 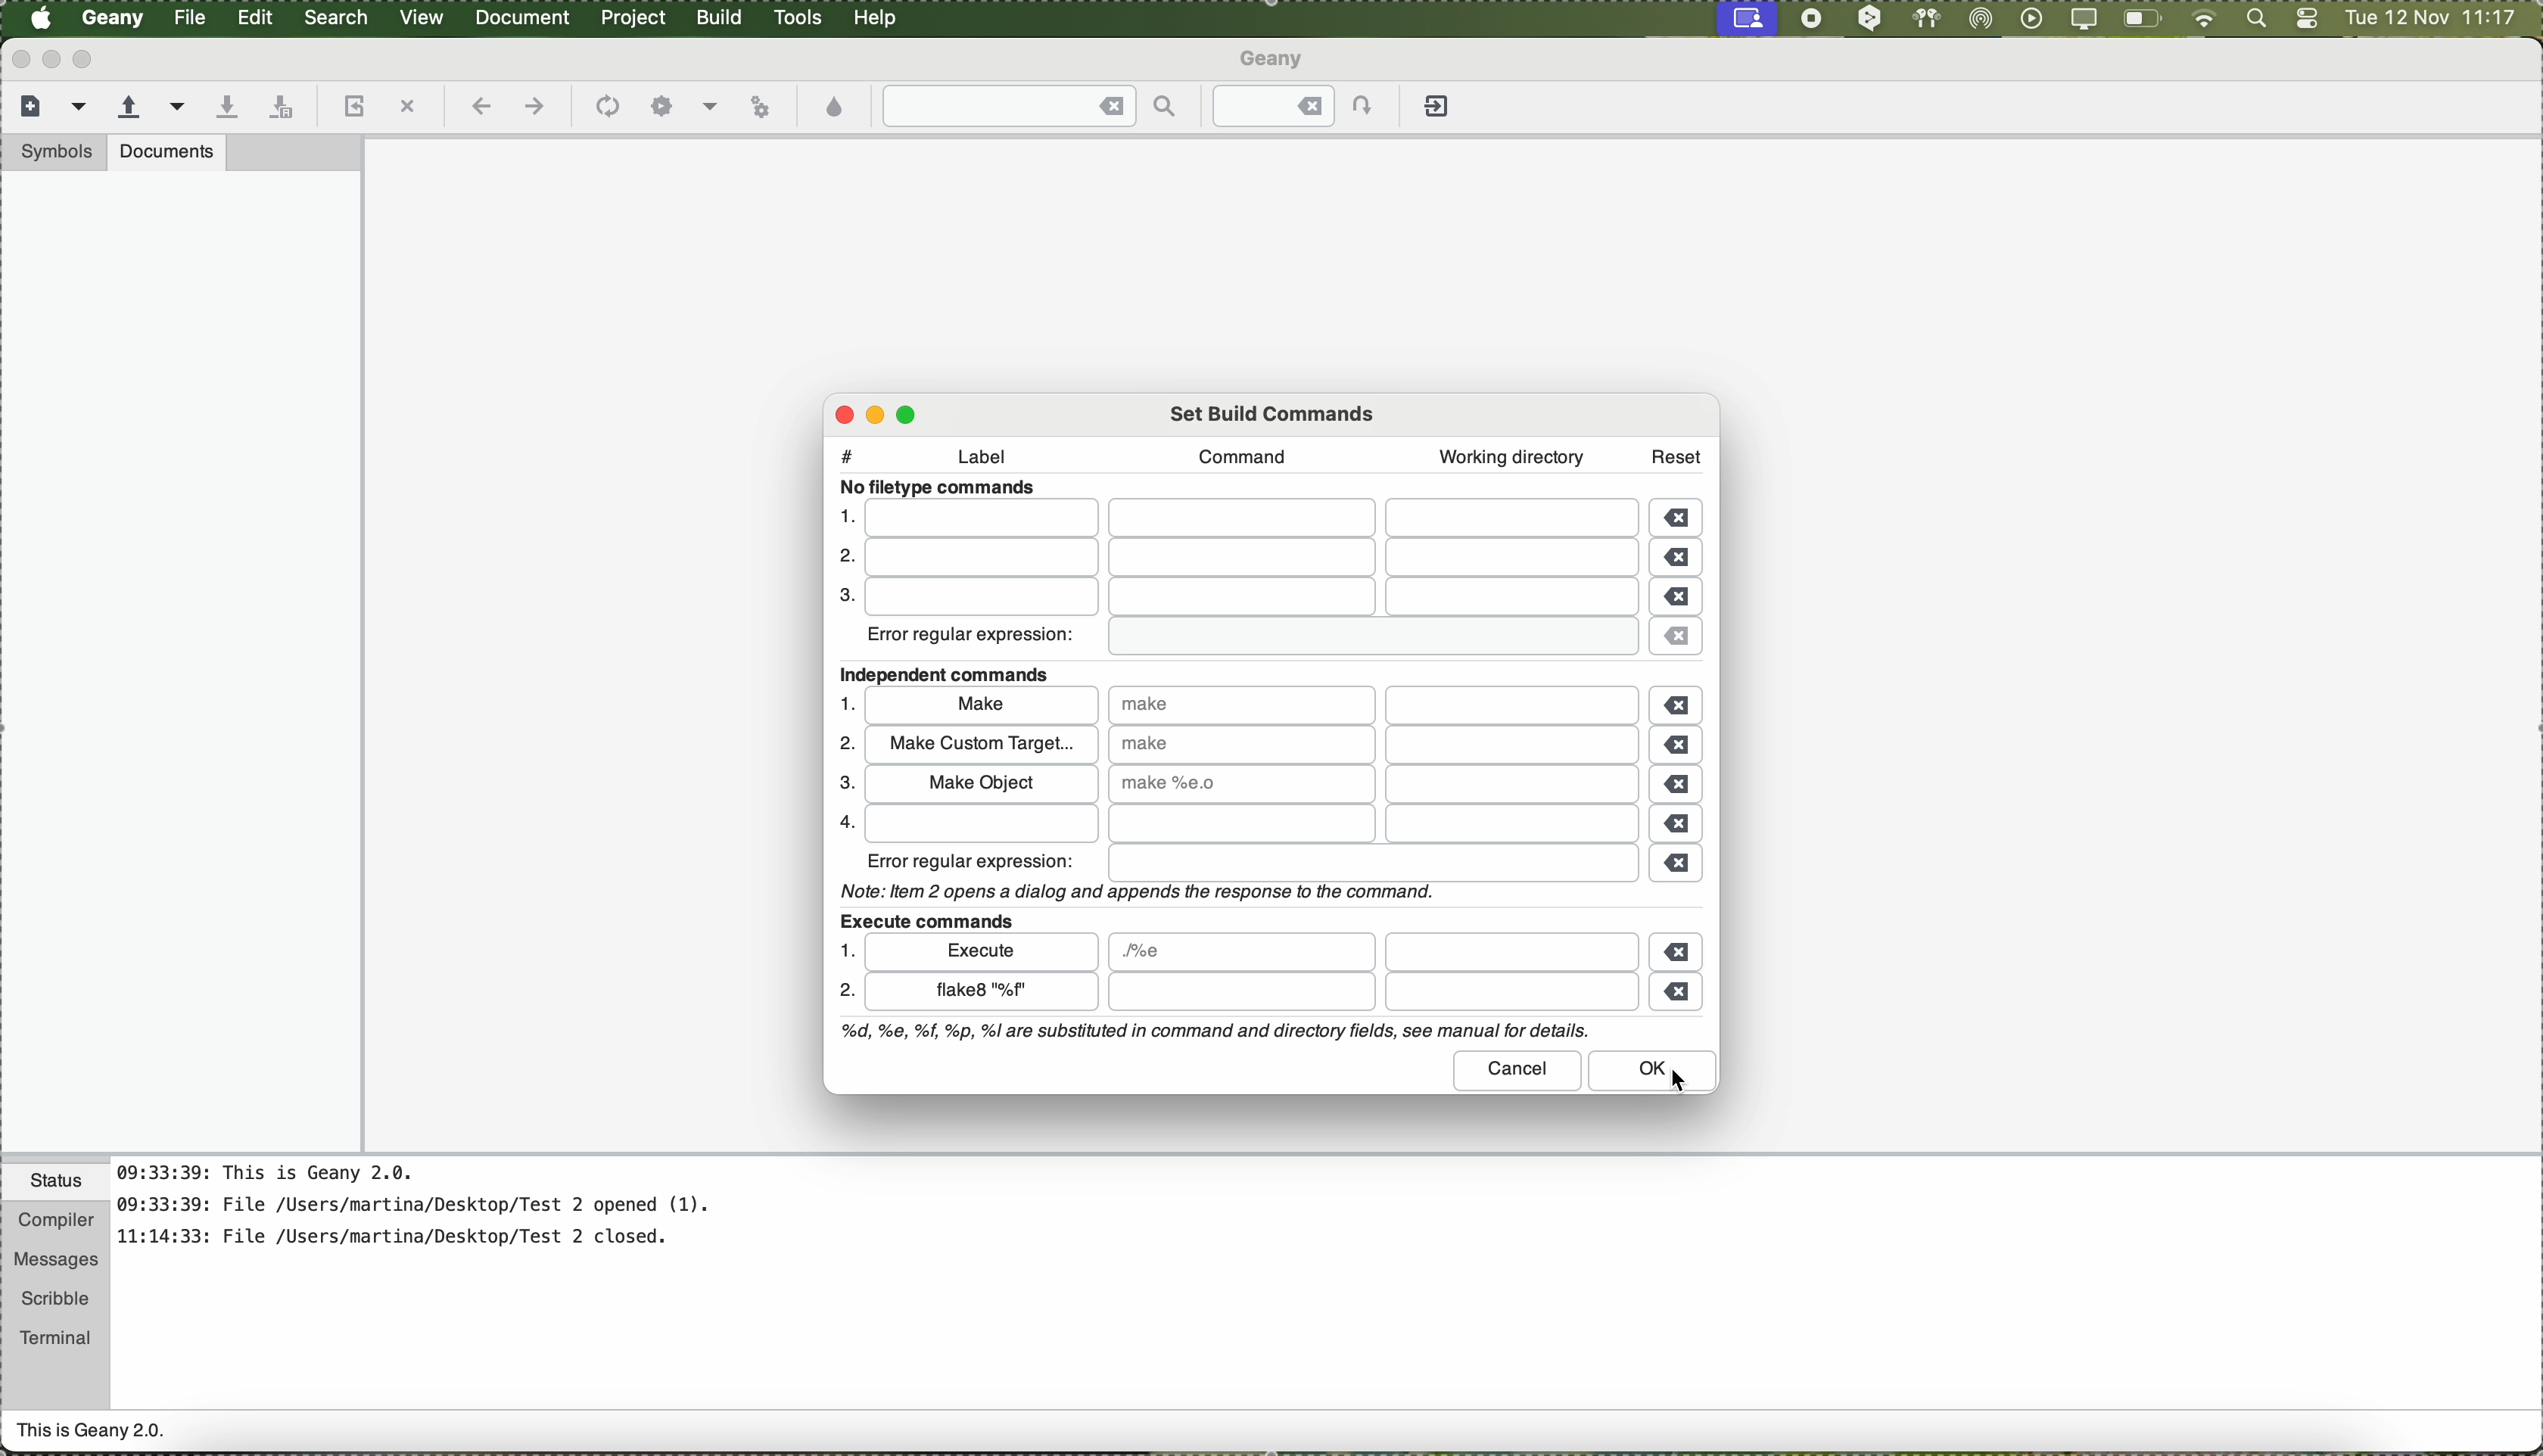 What do you see at coordinates (179, 106) in the screenshot?
I see `open a recent file` at bounding box center [179, 106].